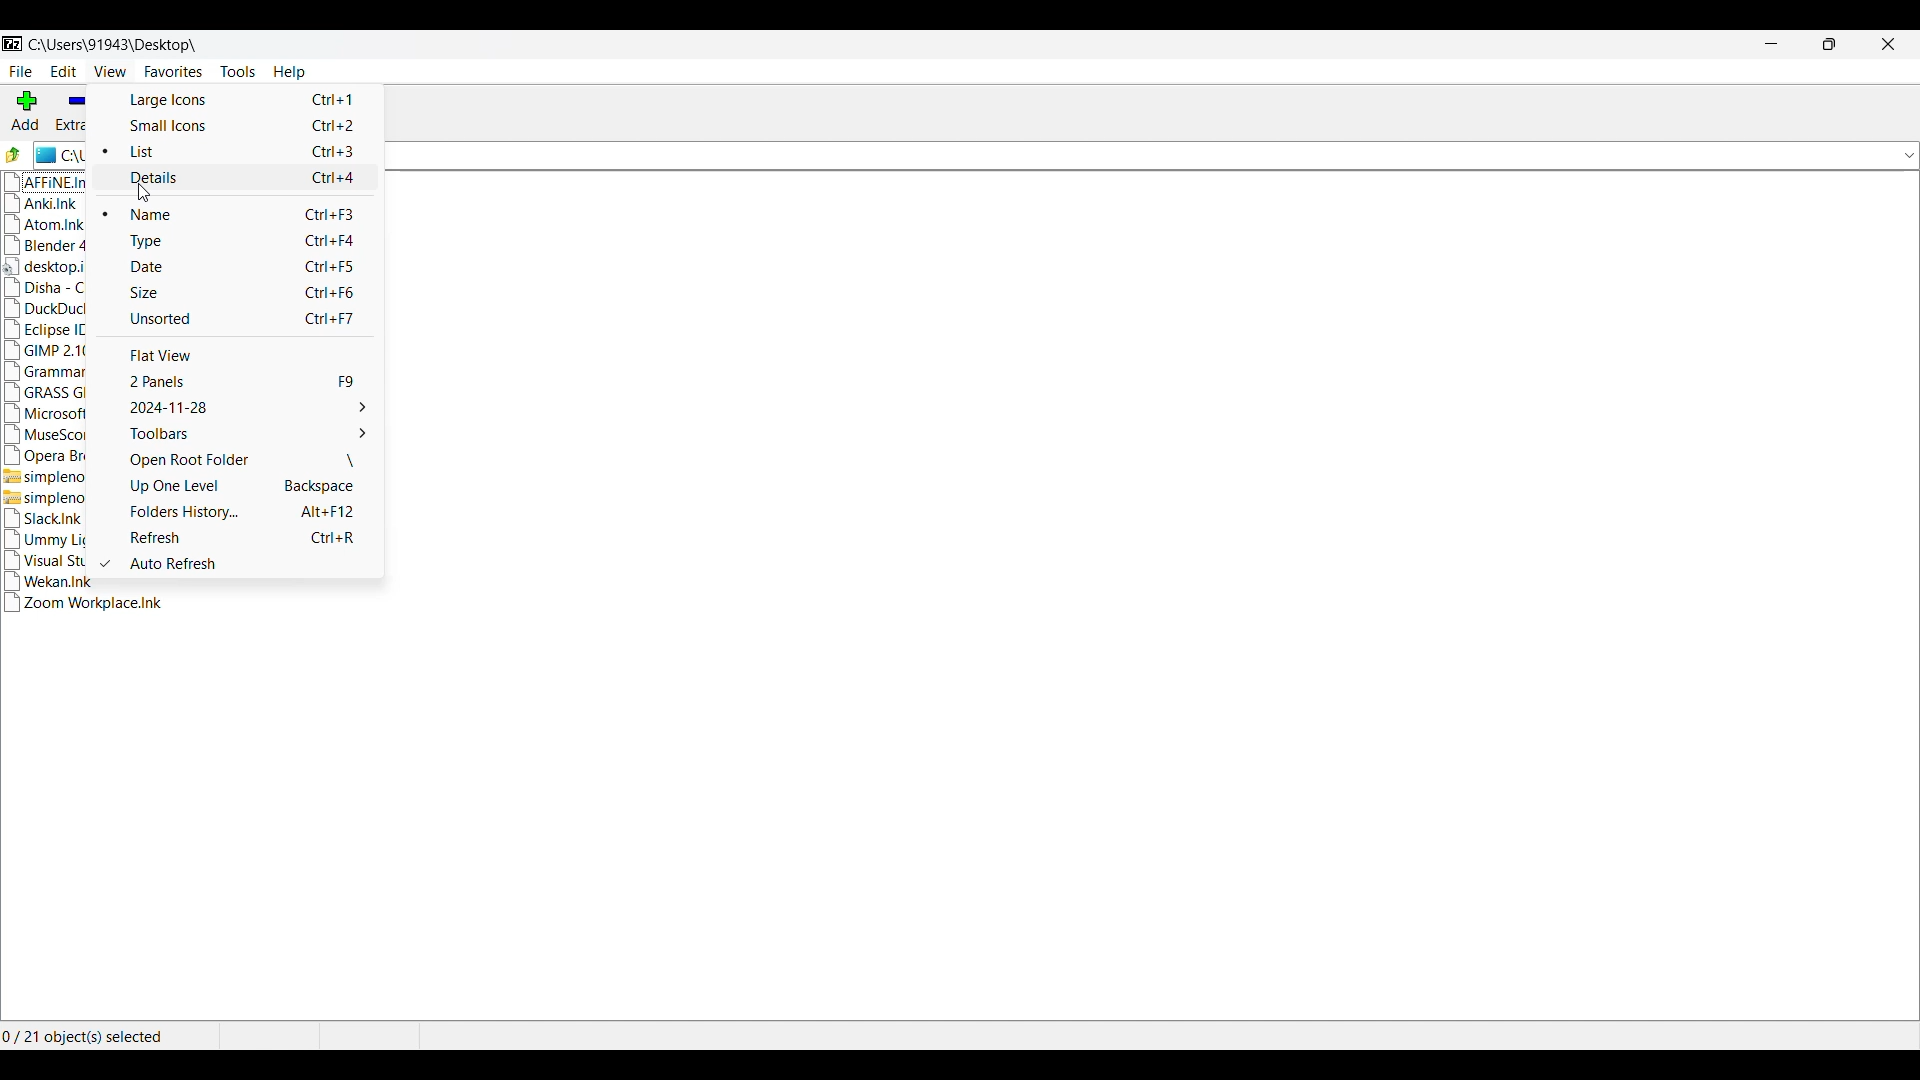  What do you see at coordinates (152, 193) in the screenshot?
I see `cursor` at bounding box center [152, 193].